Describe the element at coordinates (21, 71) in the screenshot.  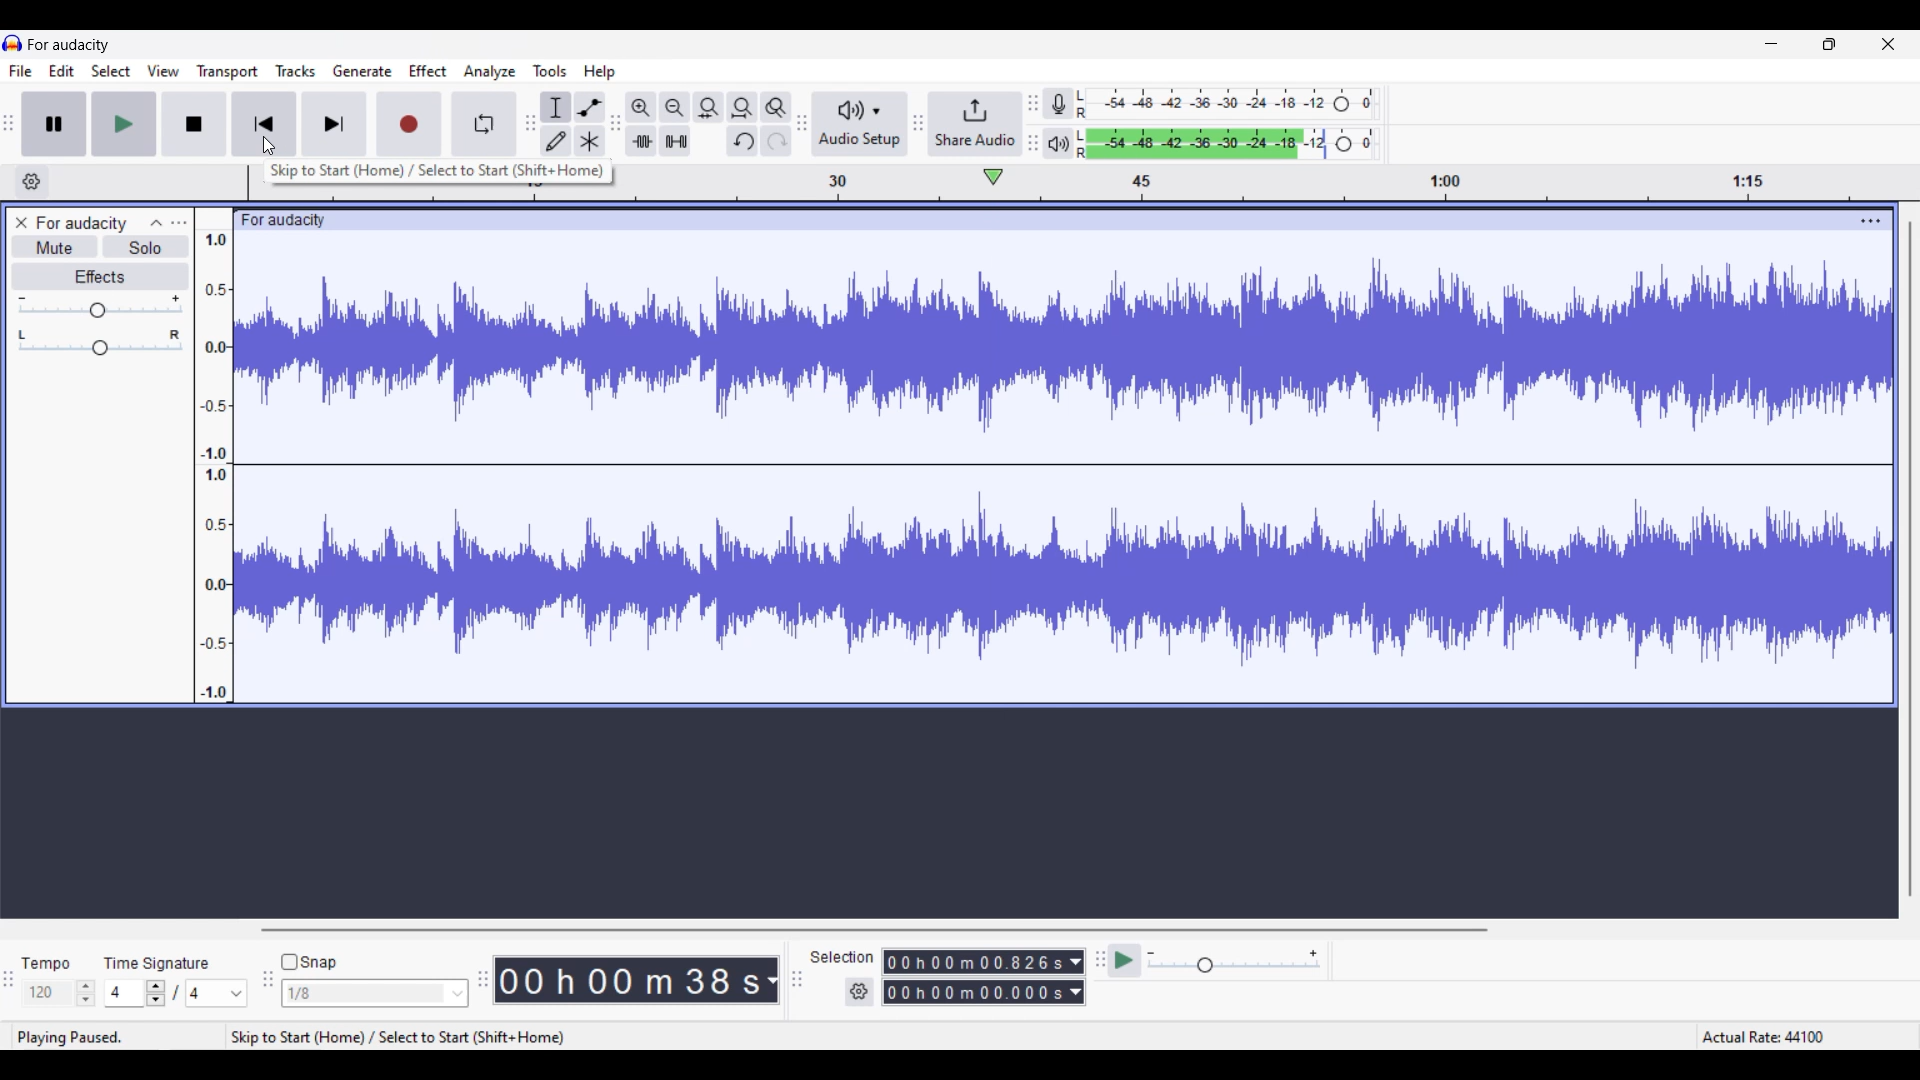
I see `File menu` at that location.